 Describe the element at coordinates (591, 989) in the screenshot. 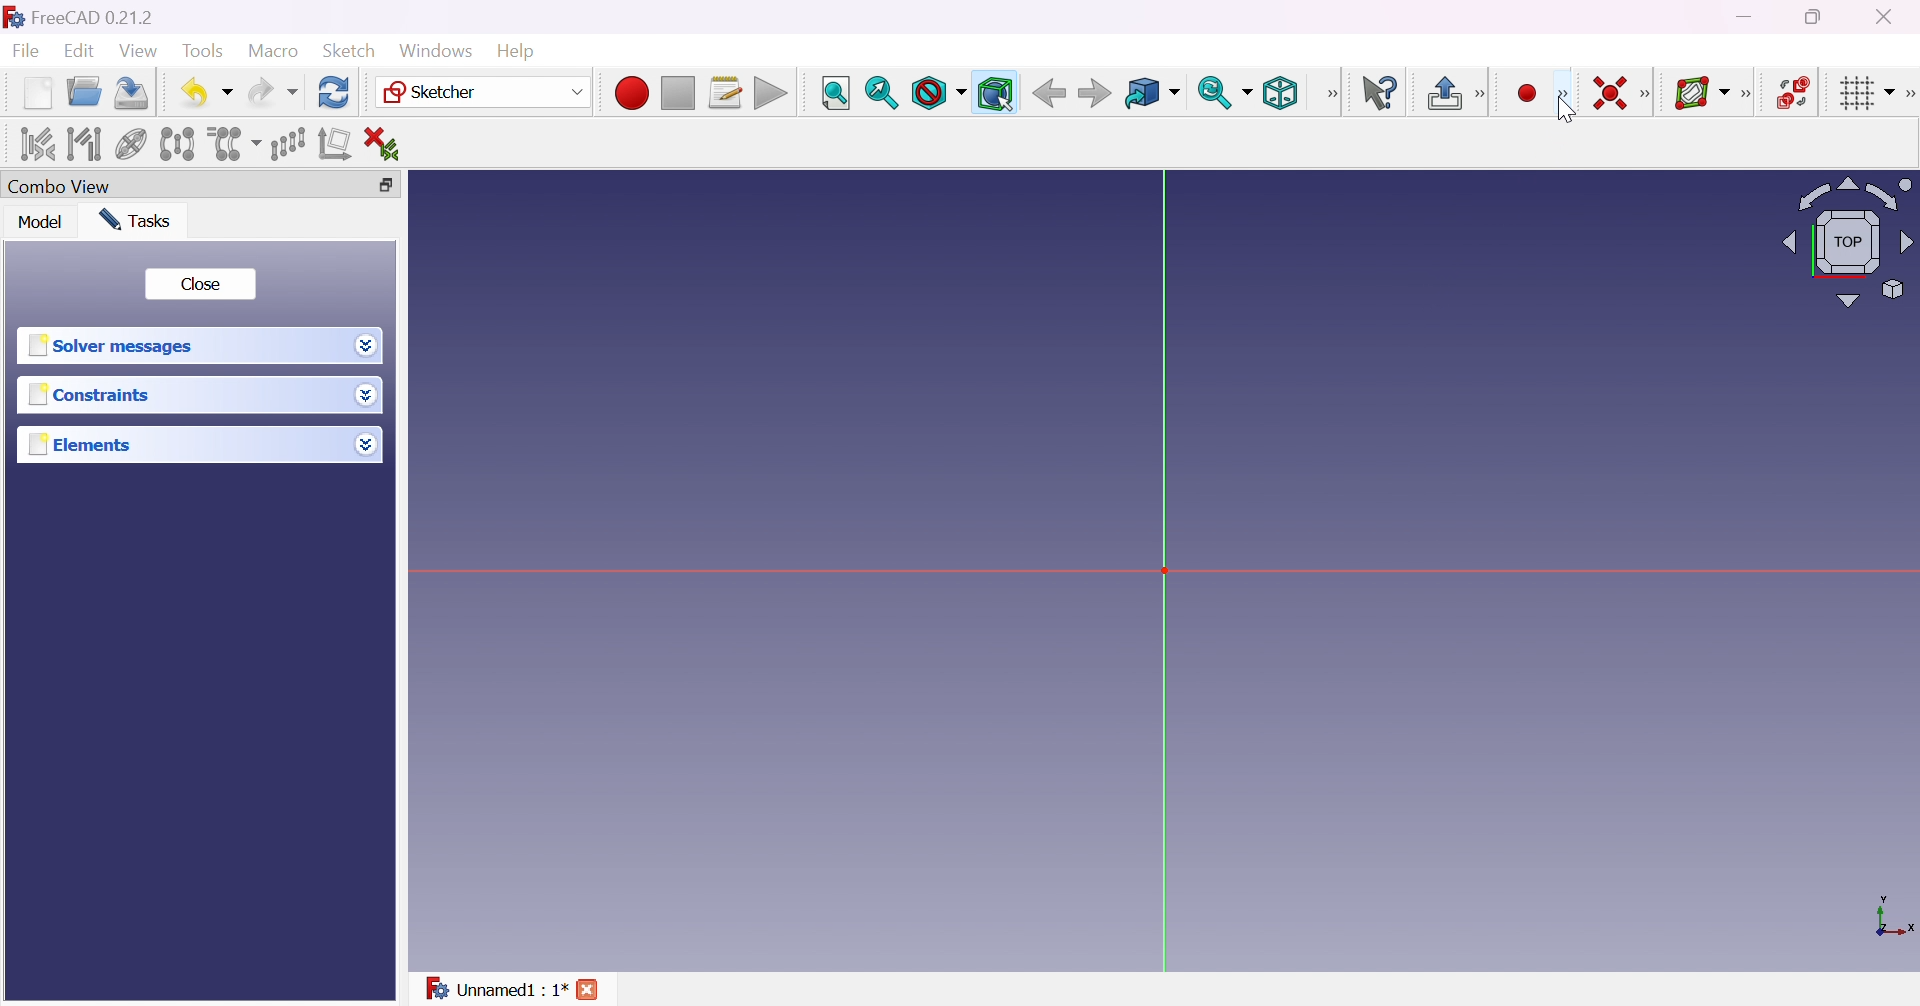

I see `Close` at that location.